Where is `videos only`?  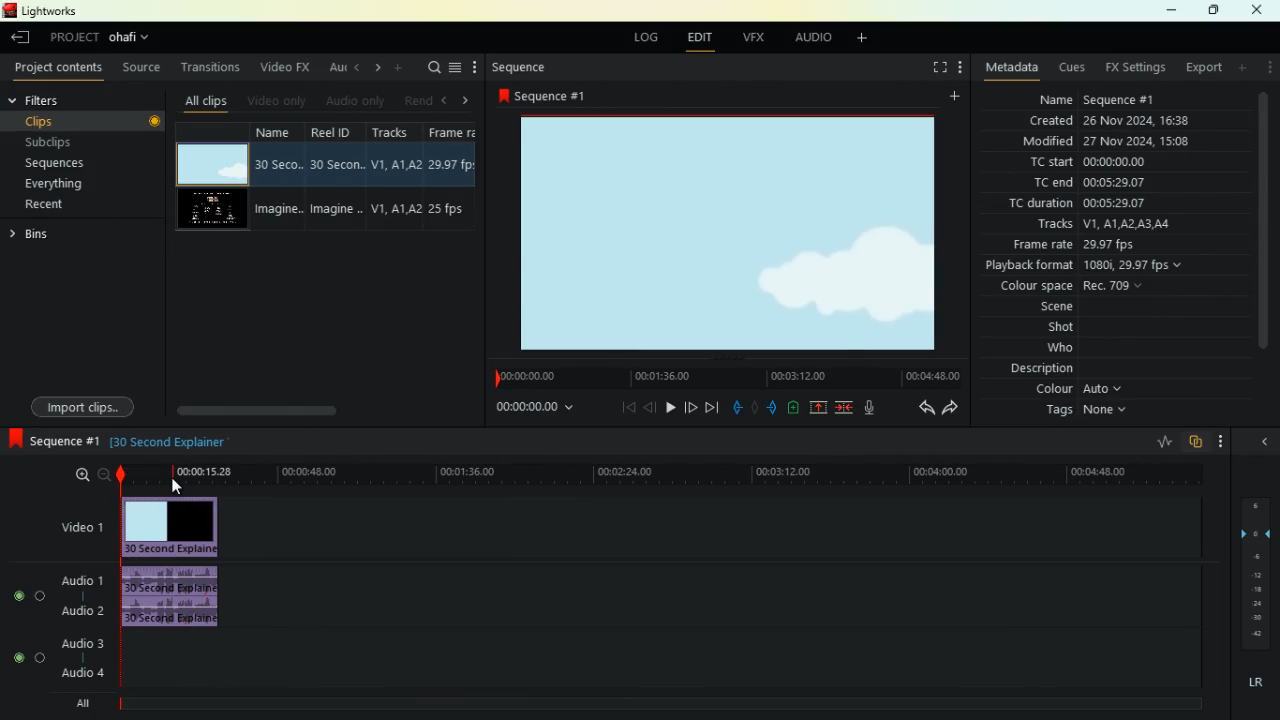
videos only is located at coordinates (279, 102).